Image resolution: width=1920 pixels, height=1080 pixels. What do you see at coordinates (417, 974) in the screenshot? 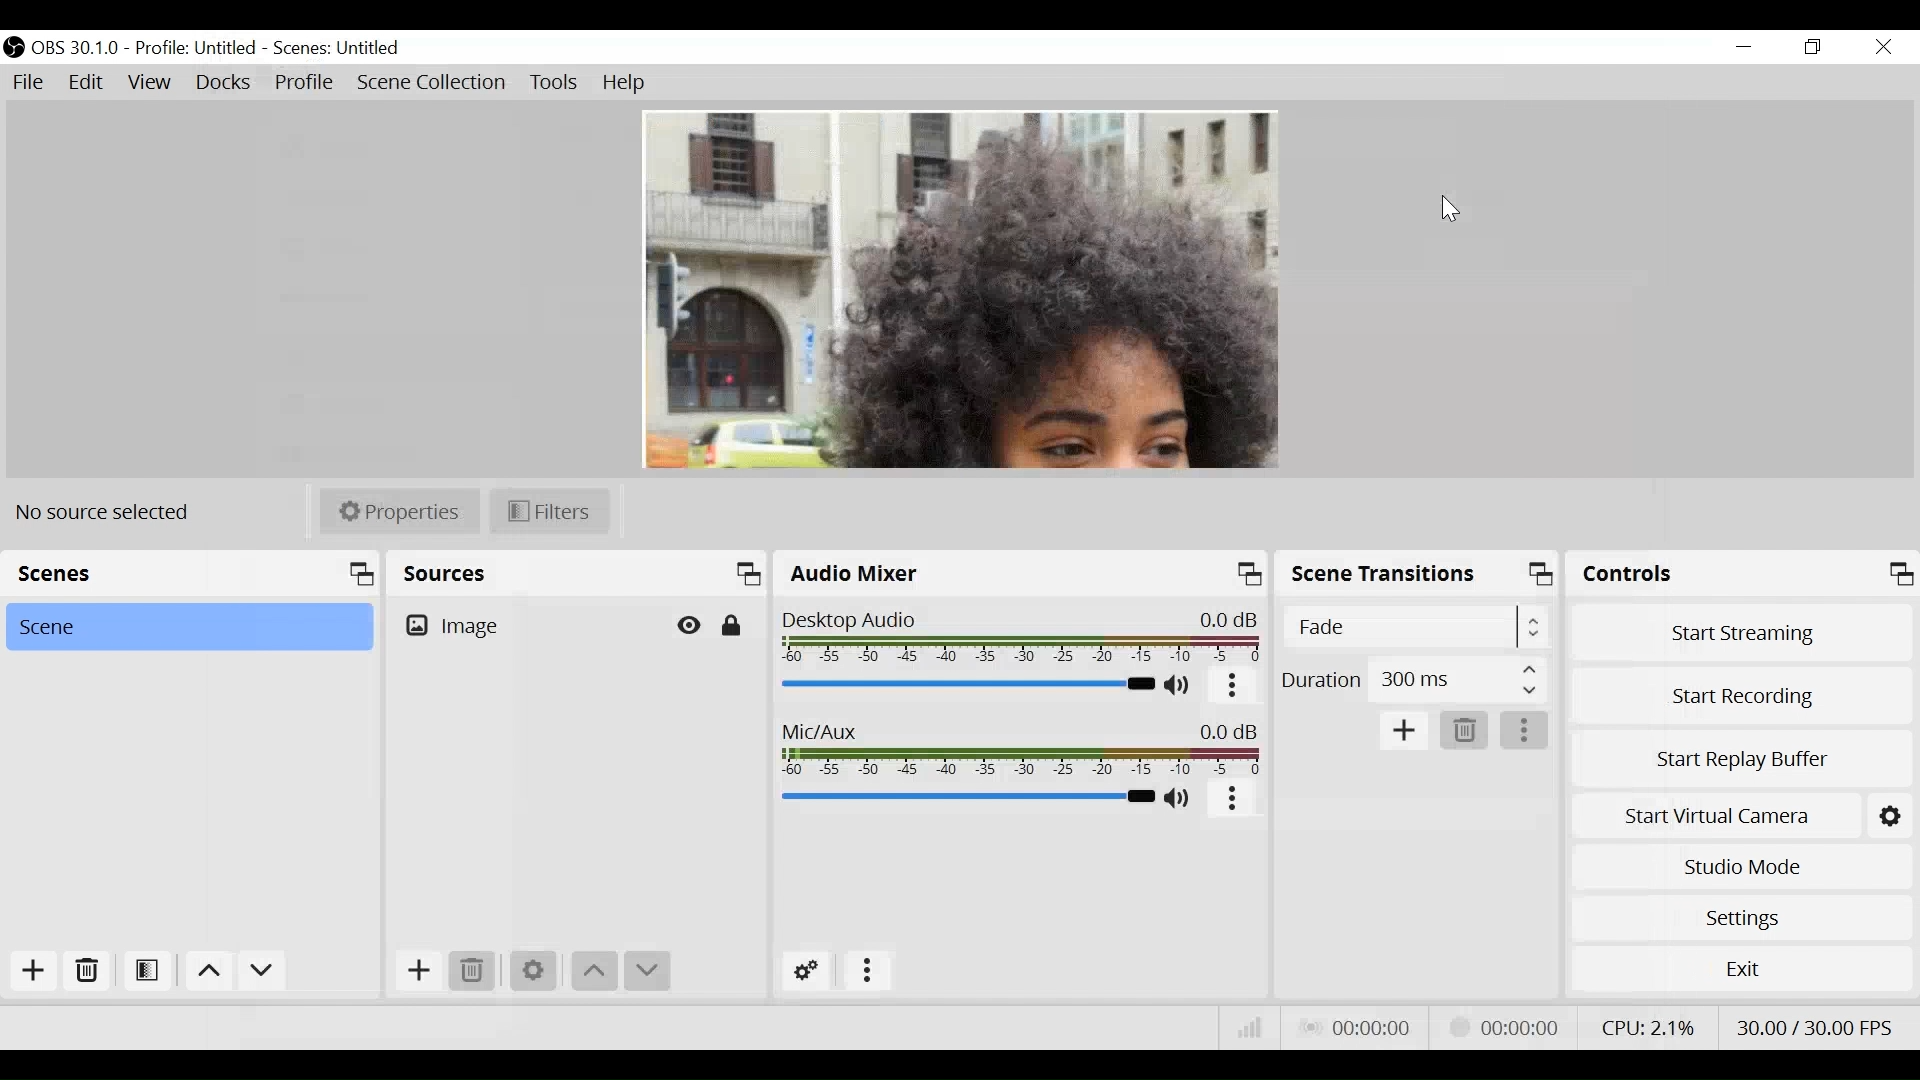
I see `Add Source` at bounding box center [417, 974].